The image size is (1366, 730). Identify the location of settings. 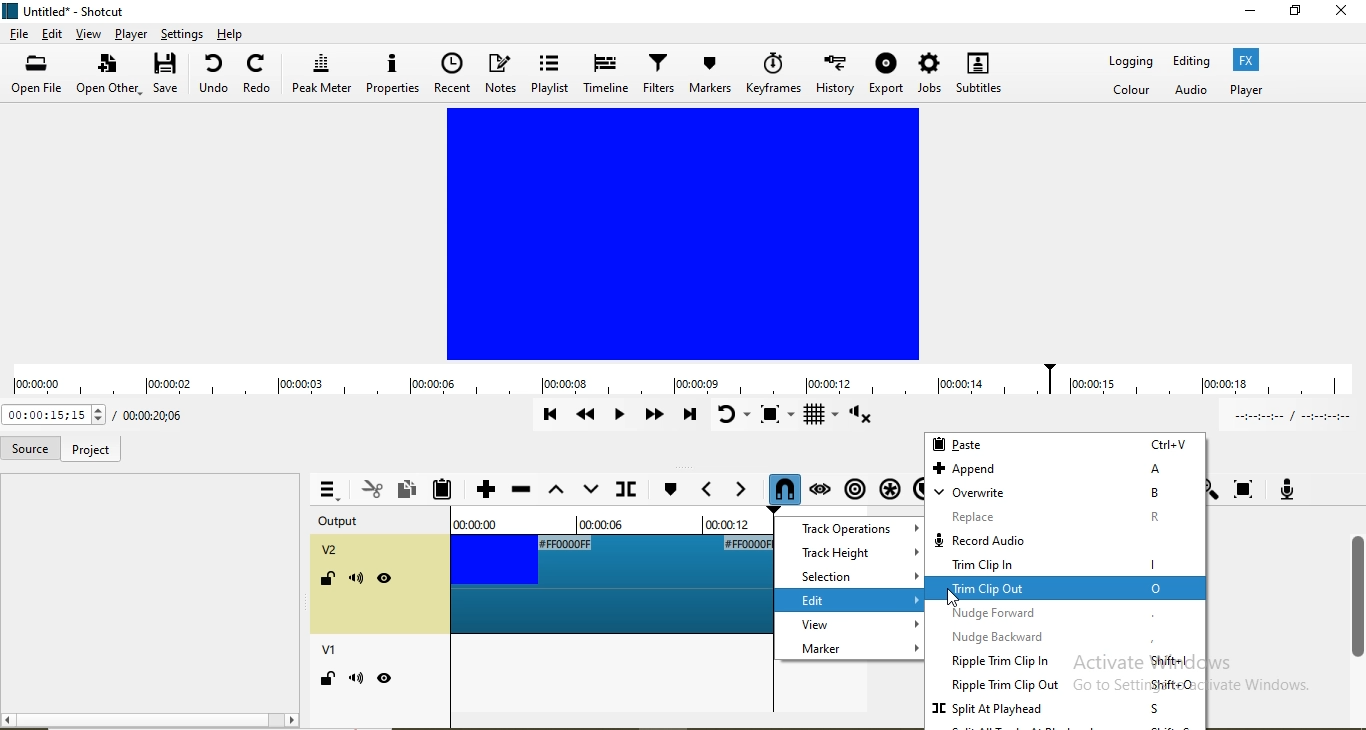
(181, 33).